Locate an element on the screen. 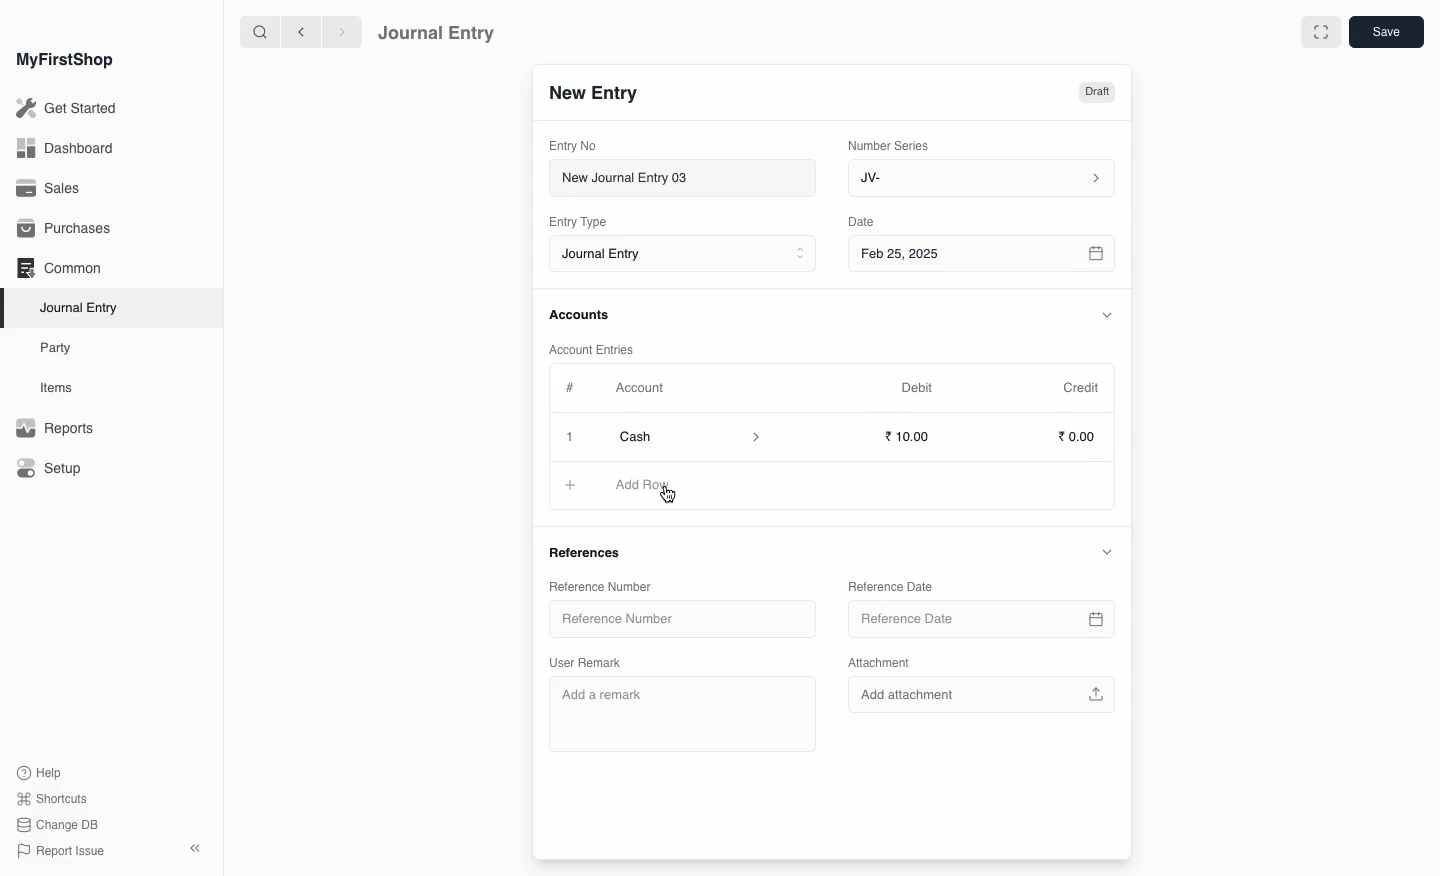 This screenshot has height=876, width=1440. Cash is located at coordinates (689, 436).